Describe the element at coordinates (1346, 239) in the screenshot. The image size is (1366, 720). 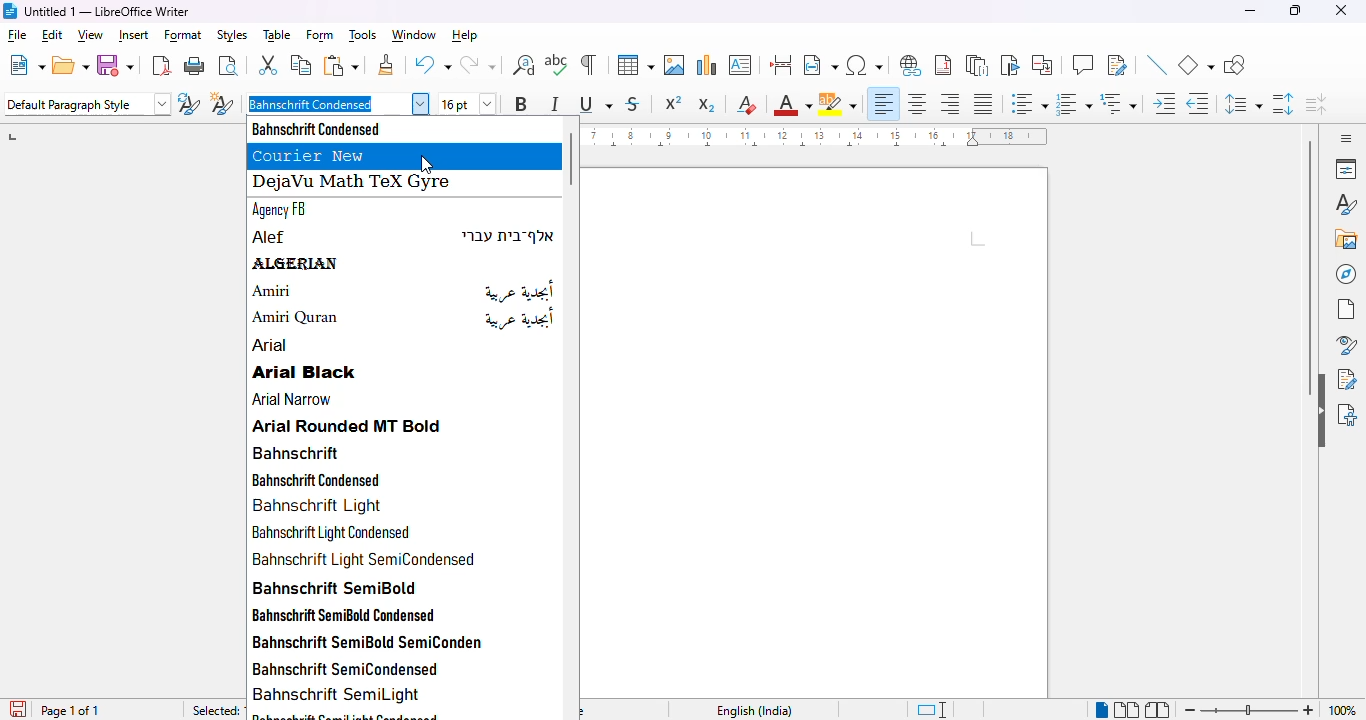
I see `gallery` at that location.